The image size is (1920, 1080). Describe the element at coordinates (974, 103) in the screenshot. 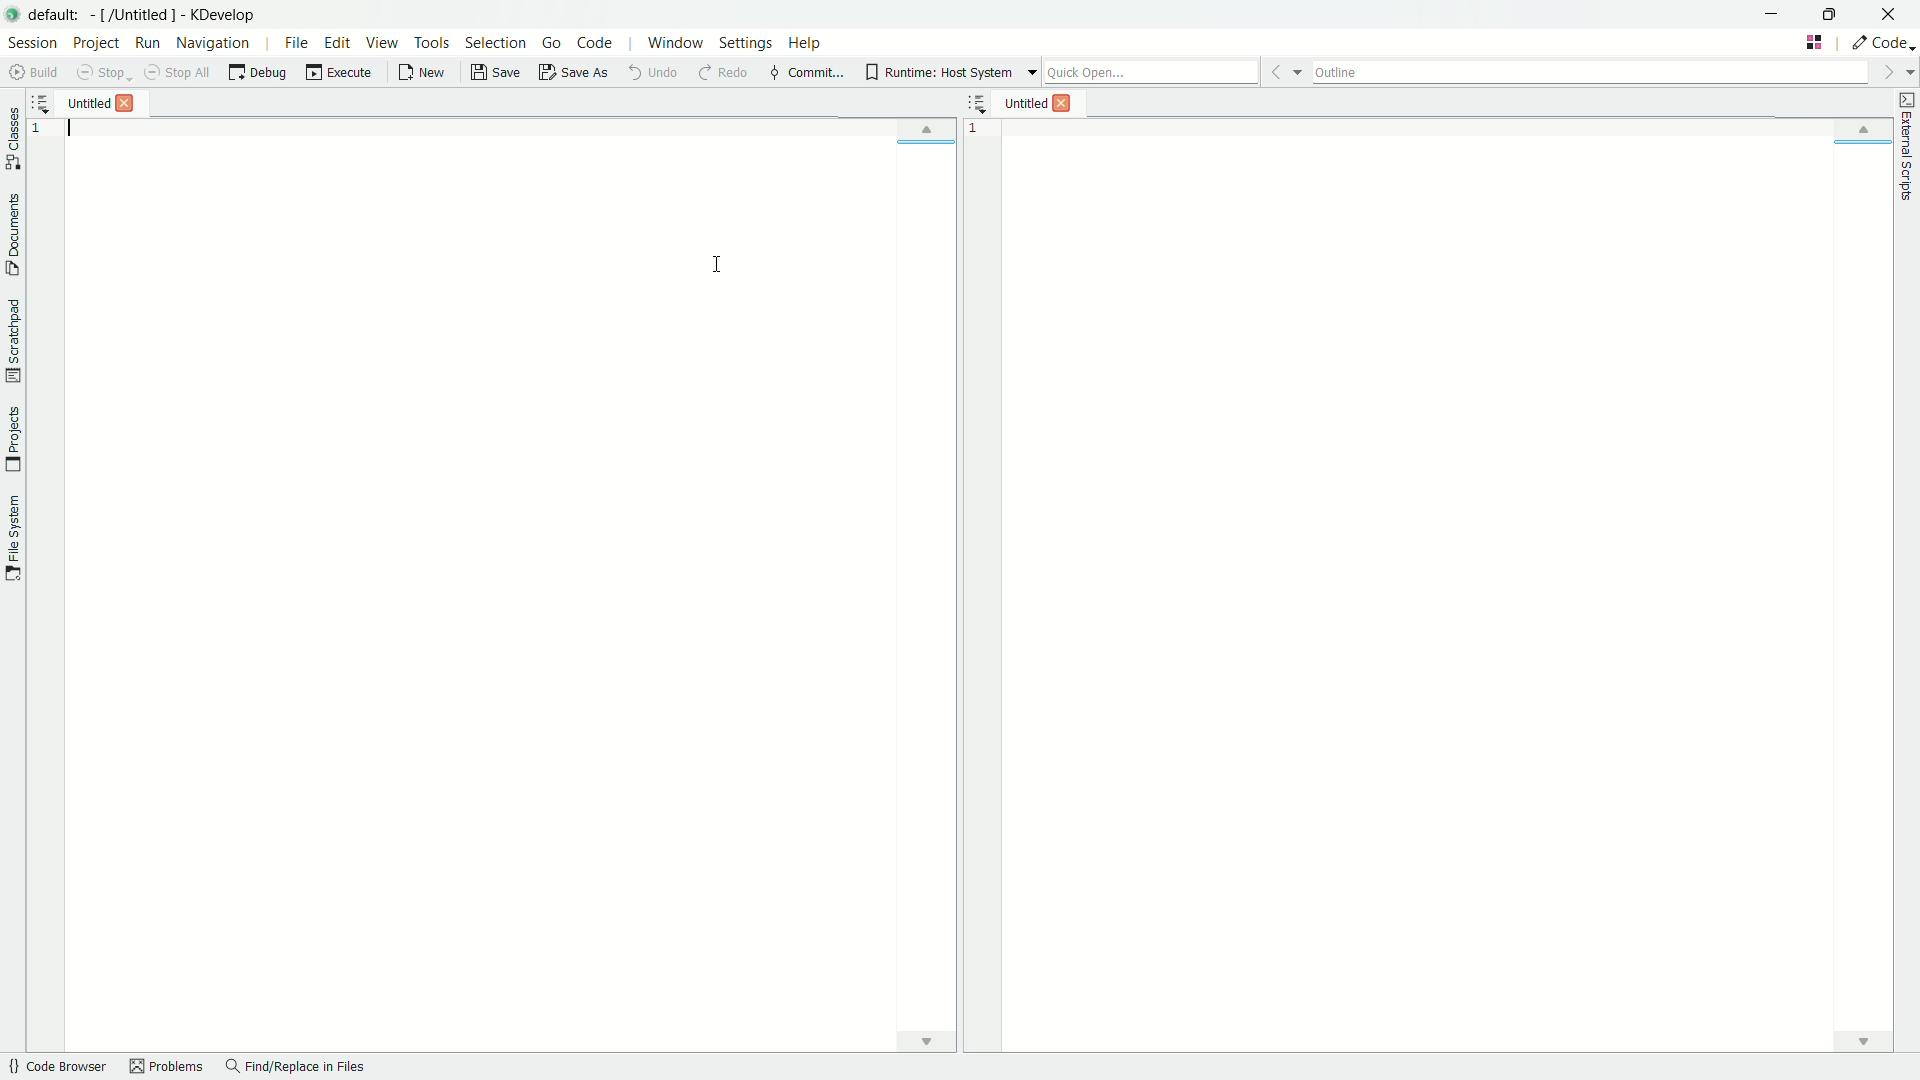

I see `more options` at that location.